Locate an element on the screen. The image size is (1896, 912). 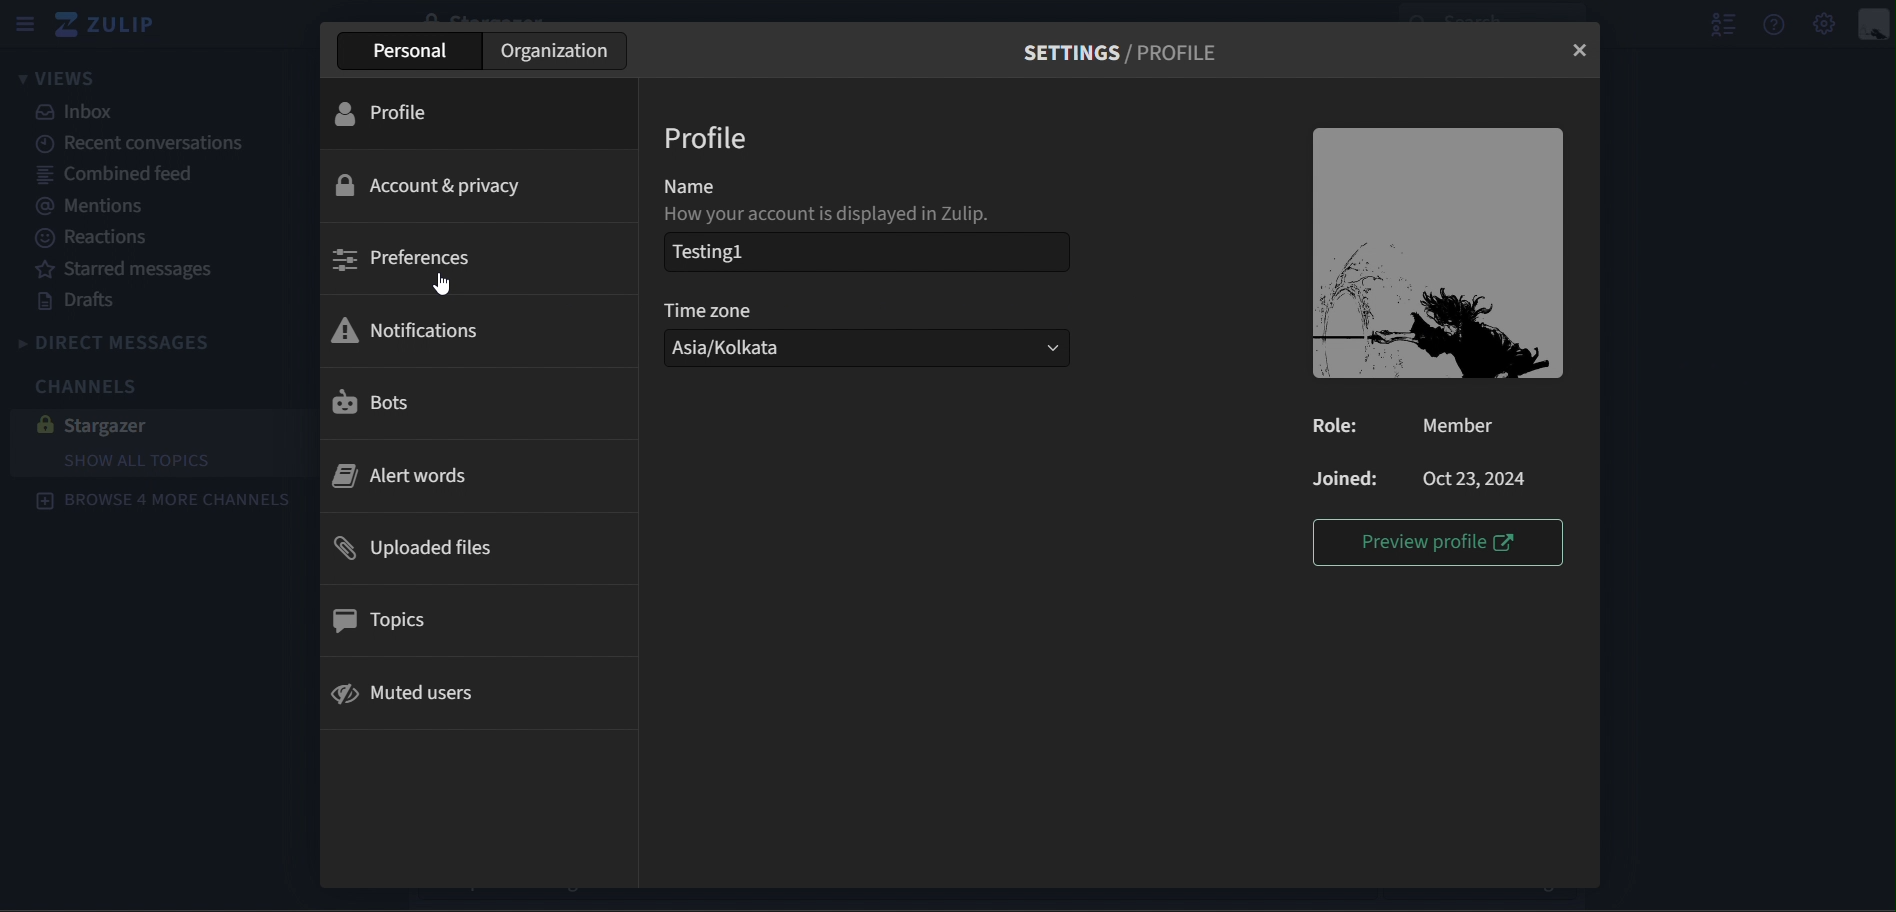
views is located at coordinates (58, 77).